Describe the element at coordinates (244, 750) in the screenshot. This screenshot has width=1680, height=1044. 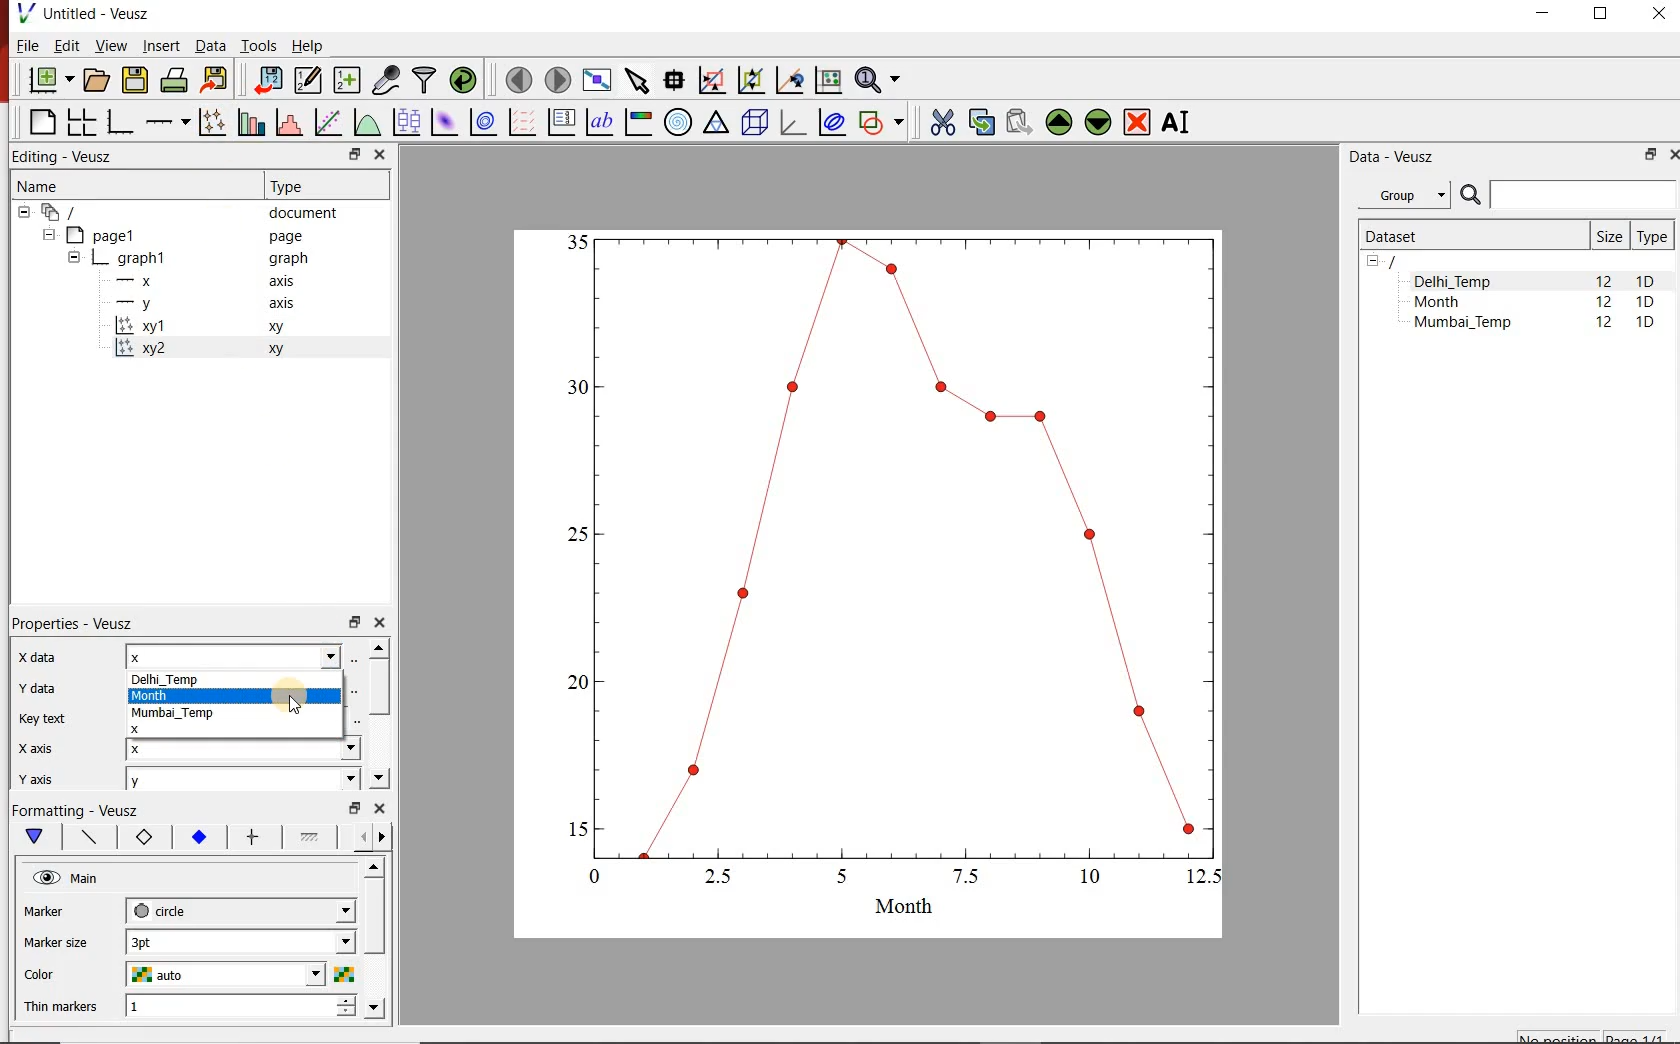
I see `x` at that location.